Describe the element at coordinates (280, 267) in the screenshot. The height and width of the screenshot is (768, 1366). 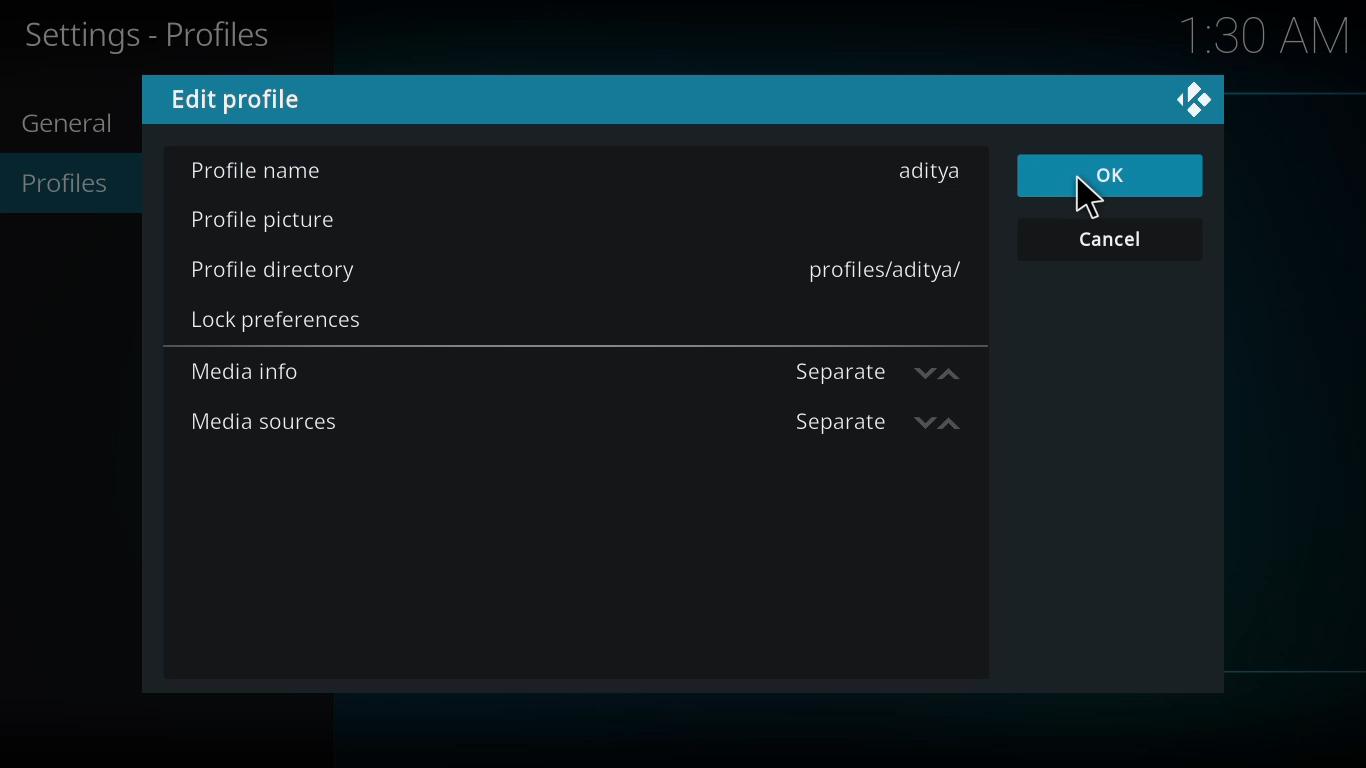
I see `profile directory` at that location.